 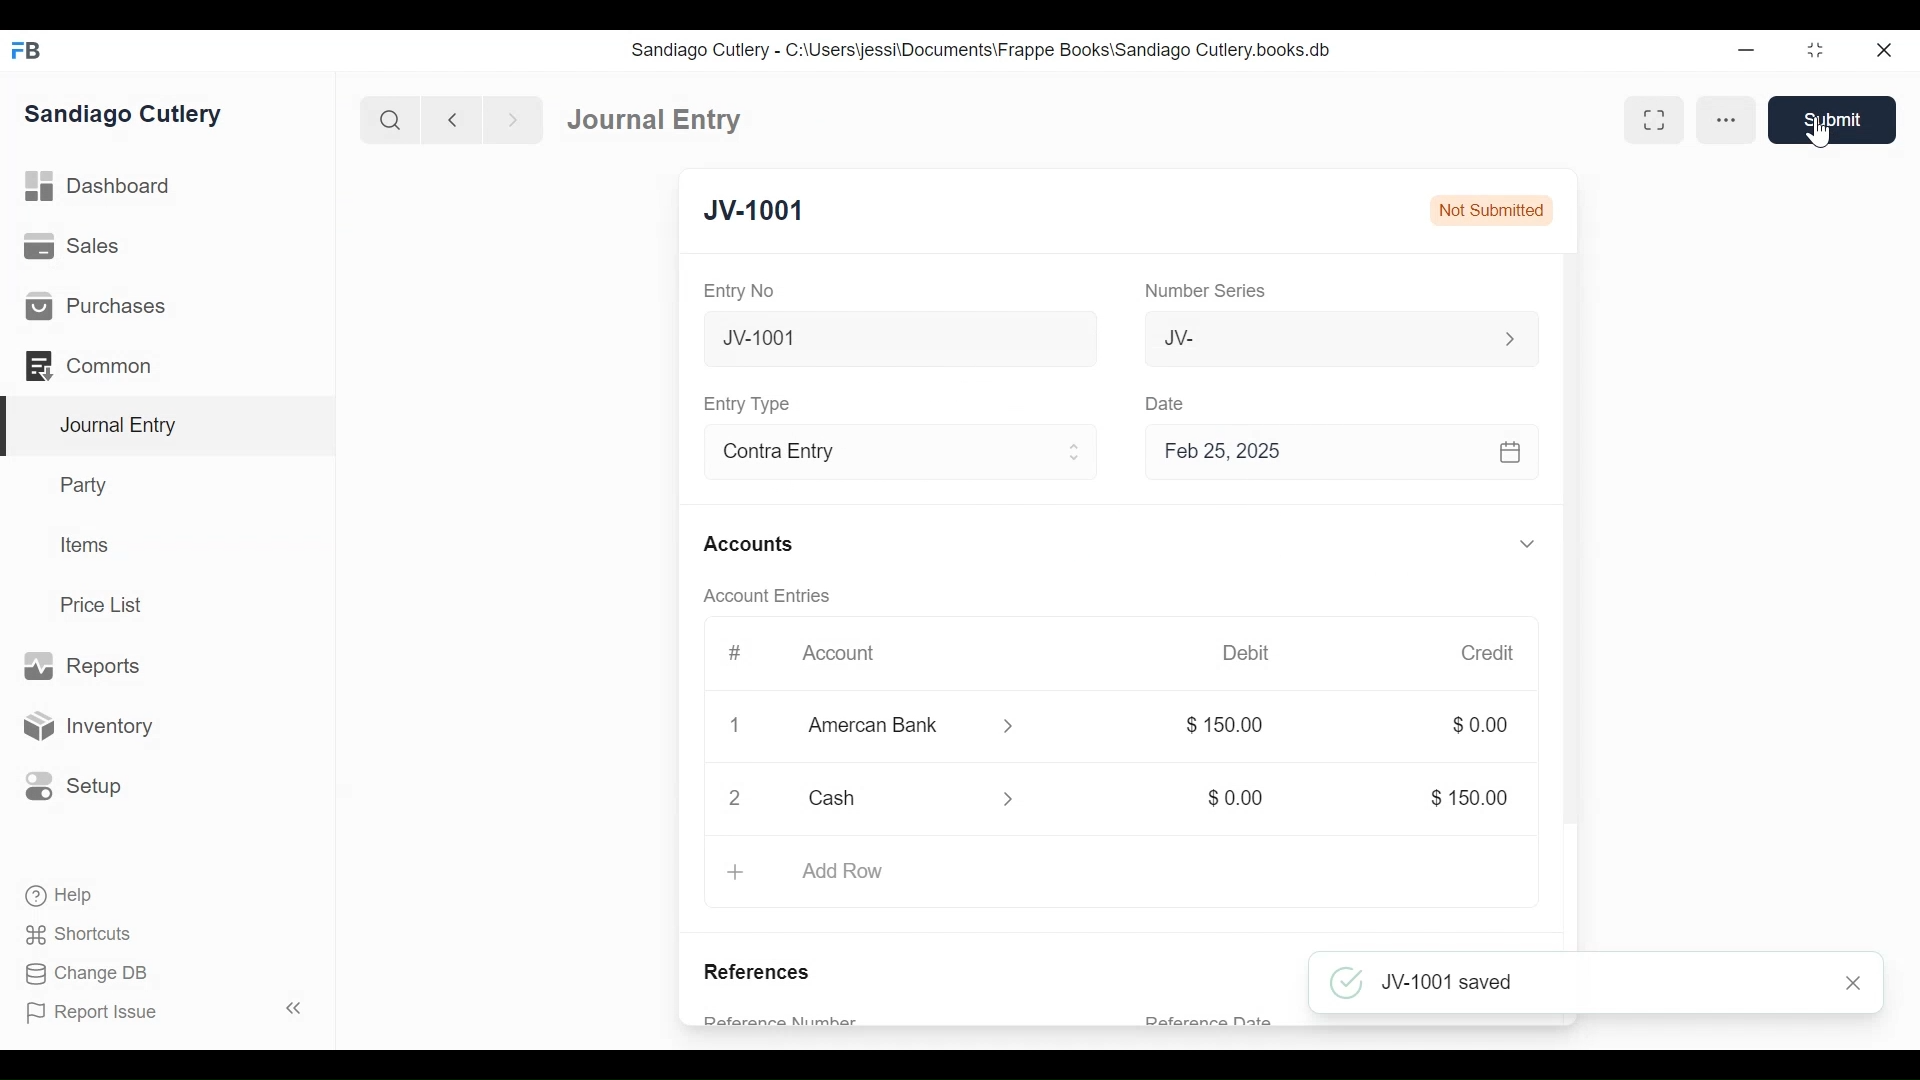 I want to click on Contra Entry, so click(x=868, y=454).